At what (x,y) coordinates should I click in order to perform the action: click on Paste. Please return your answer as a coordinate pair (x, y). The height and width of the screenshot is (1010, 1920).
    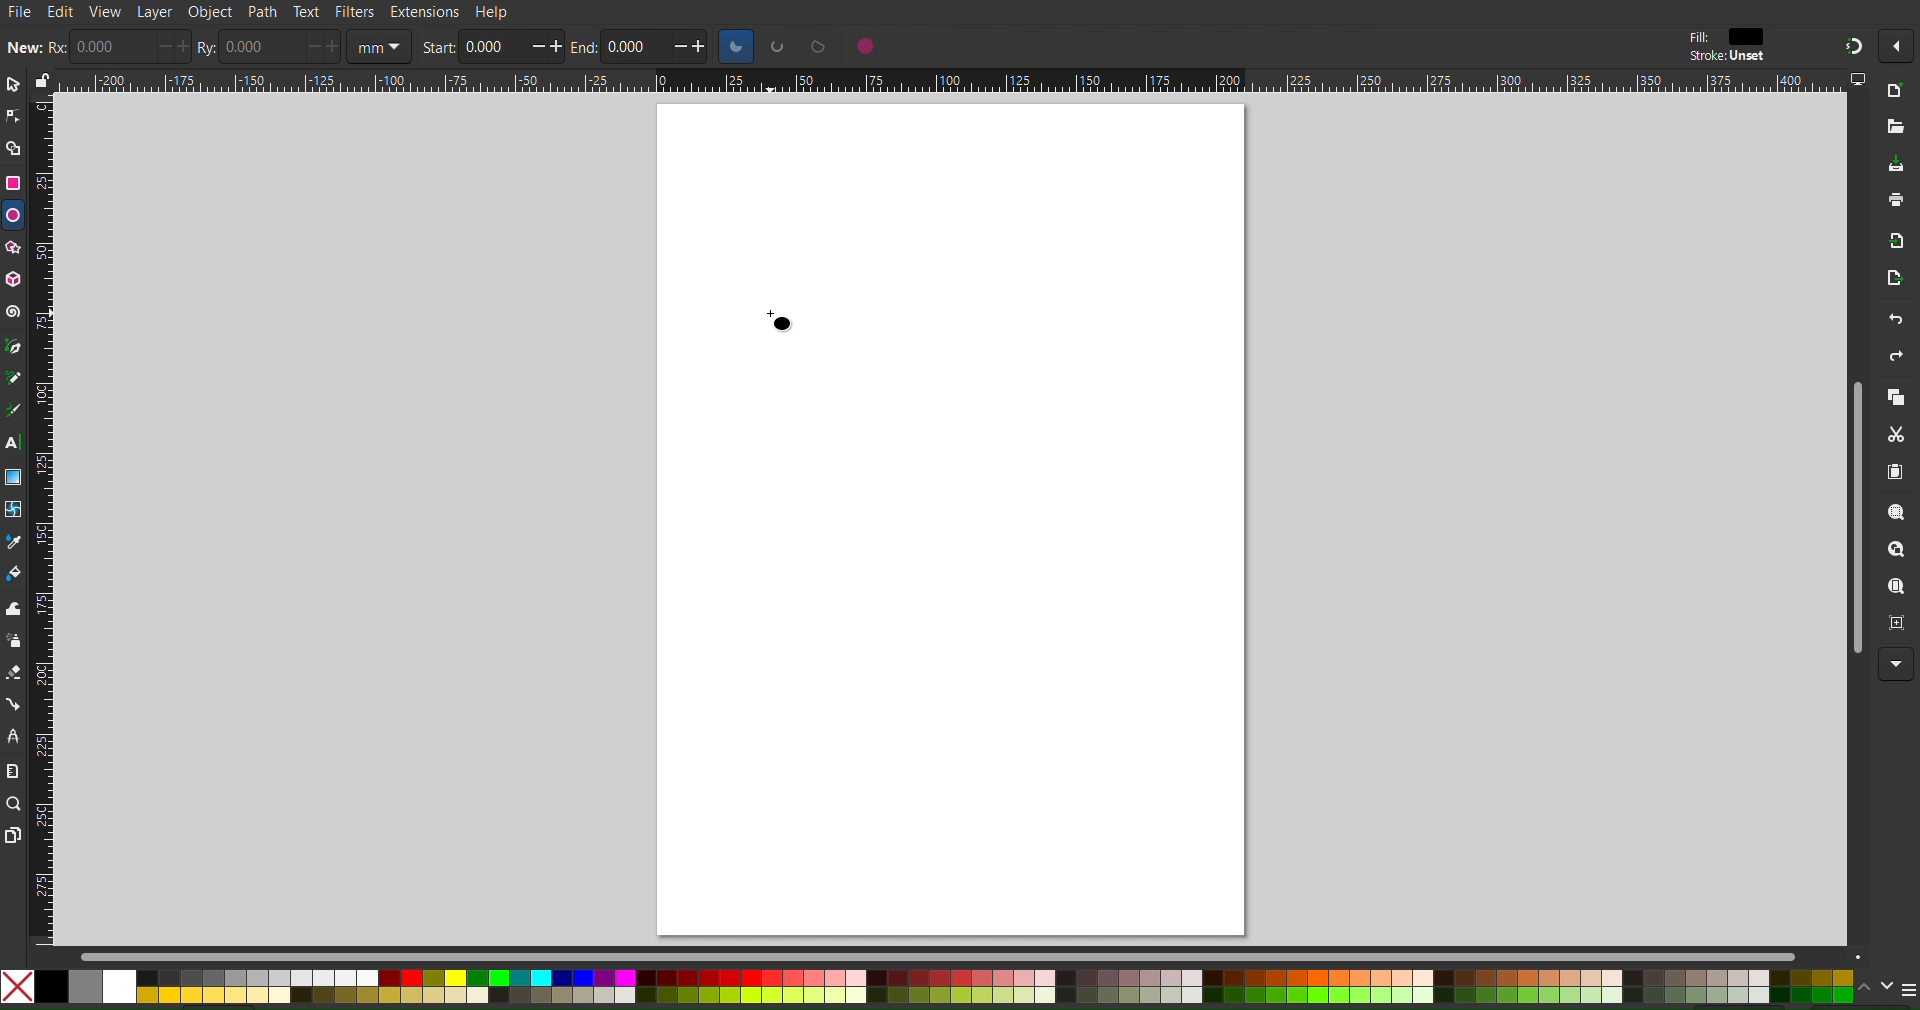
    Looking at the image, I should click on (1897, 472).